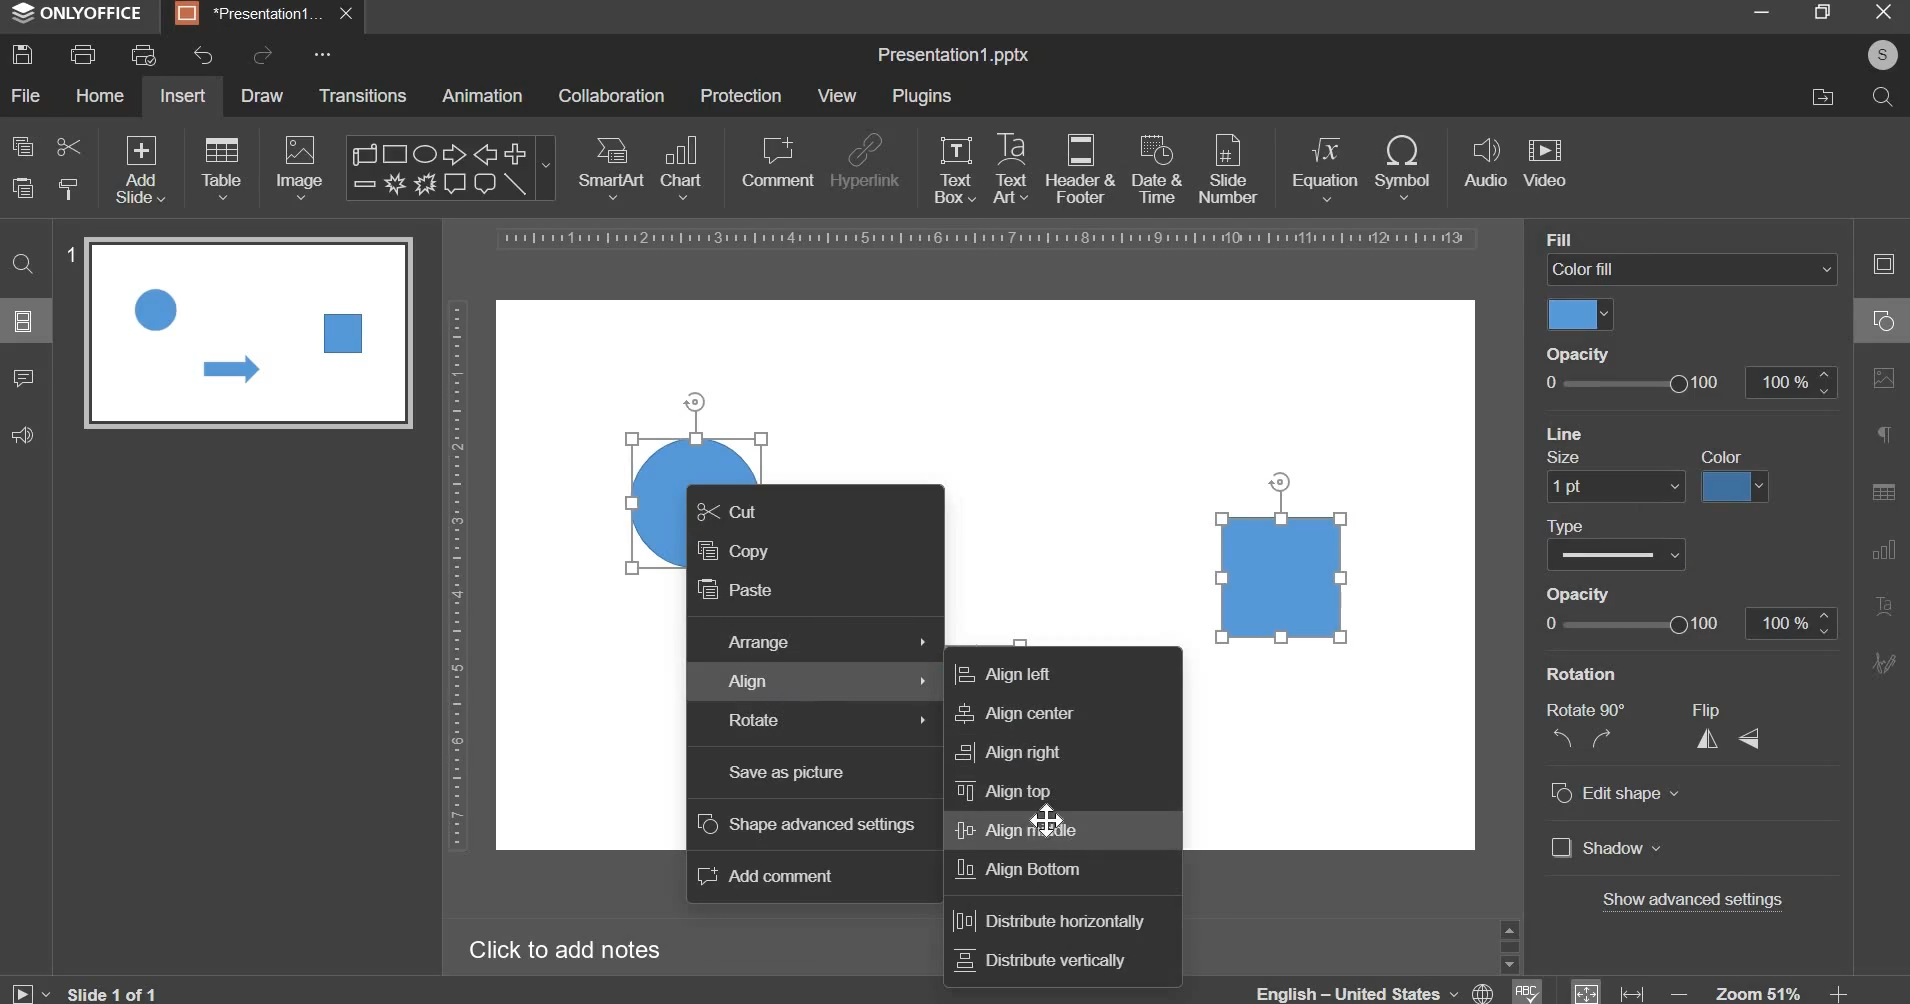  I want to click on fill, so click(1579, 239).